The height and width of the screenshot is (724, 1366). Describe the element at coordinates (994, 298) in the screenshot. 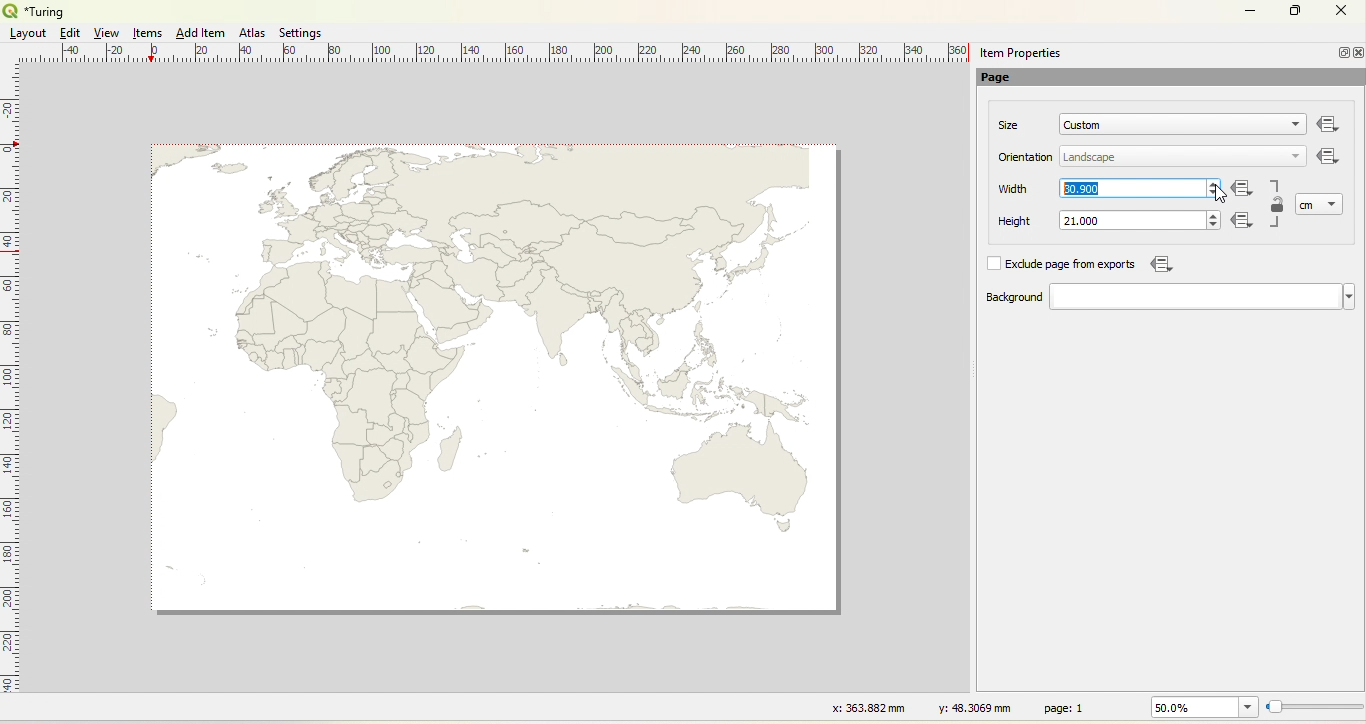

I see `Background` at that location.